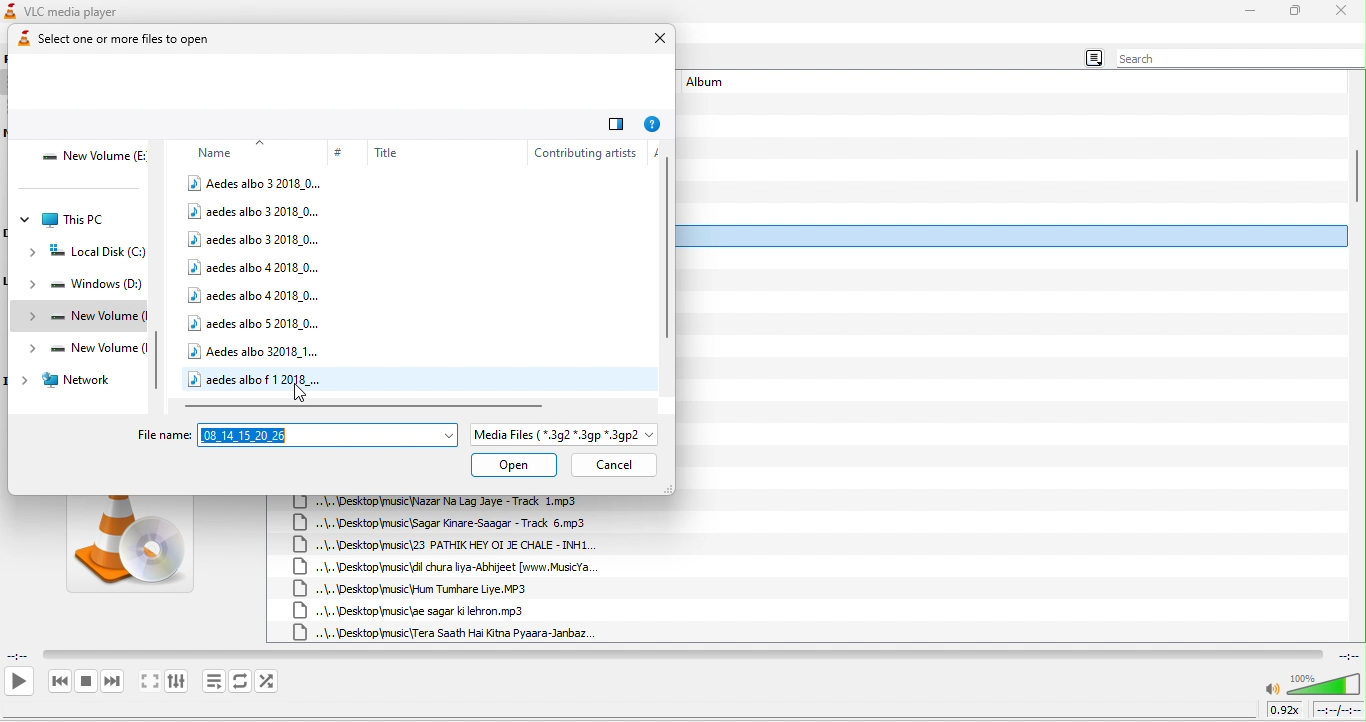 The height and width of the screenshot is (722, 1366). Describe the element at coordinates (1337, 710) in the screenshot. I see `total time/remaining time` at that location.